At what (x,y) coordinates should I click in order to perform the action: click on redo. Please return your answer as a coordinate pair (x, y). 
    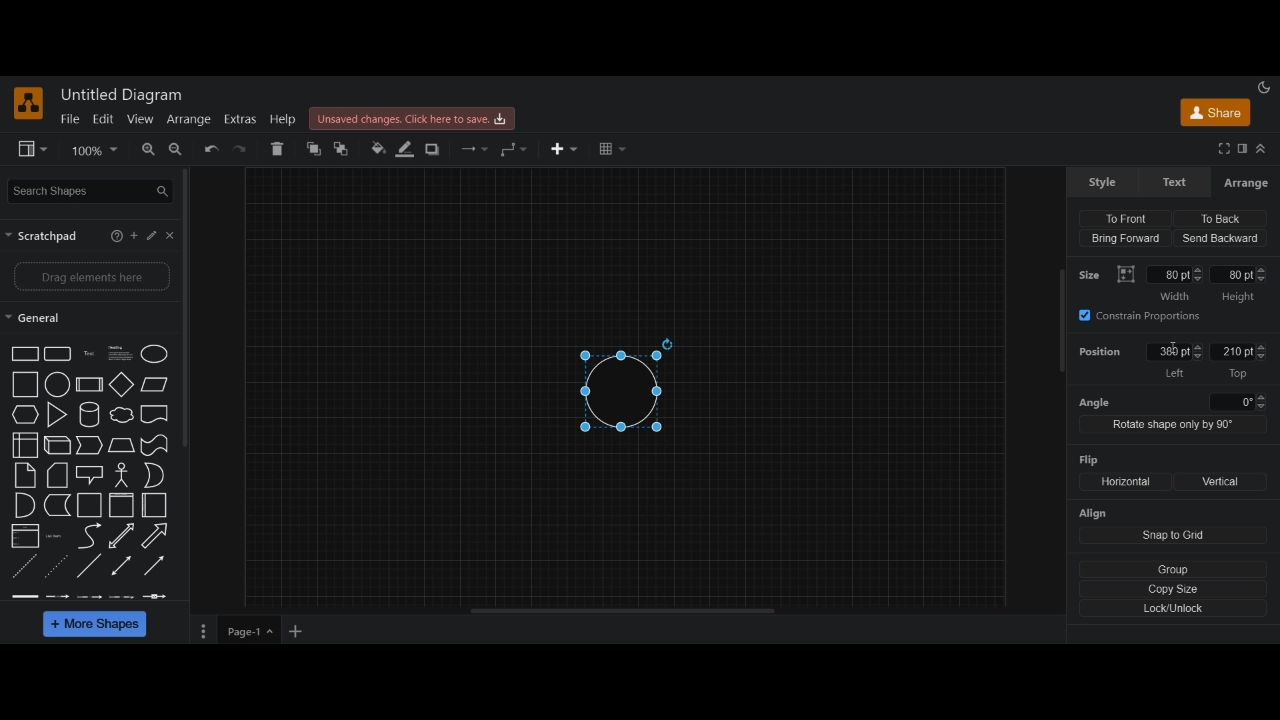
    Looking at the image, I should click on (243, 150).